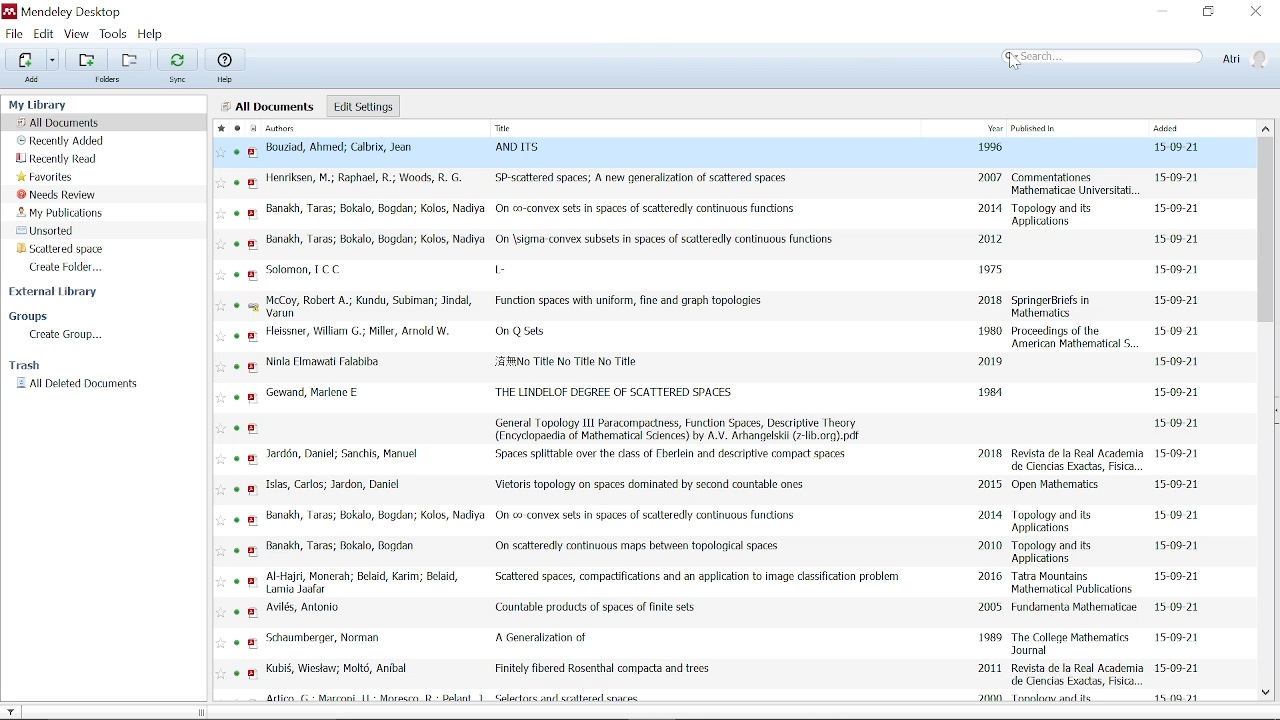 The height and width of the screenshot is (720, 1280). What do you see at coordinates (24, 59) in the screenshot?
I see `Add files` at bounding box center [24, 59].